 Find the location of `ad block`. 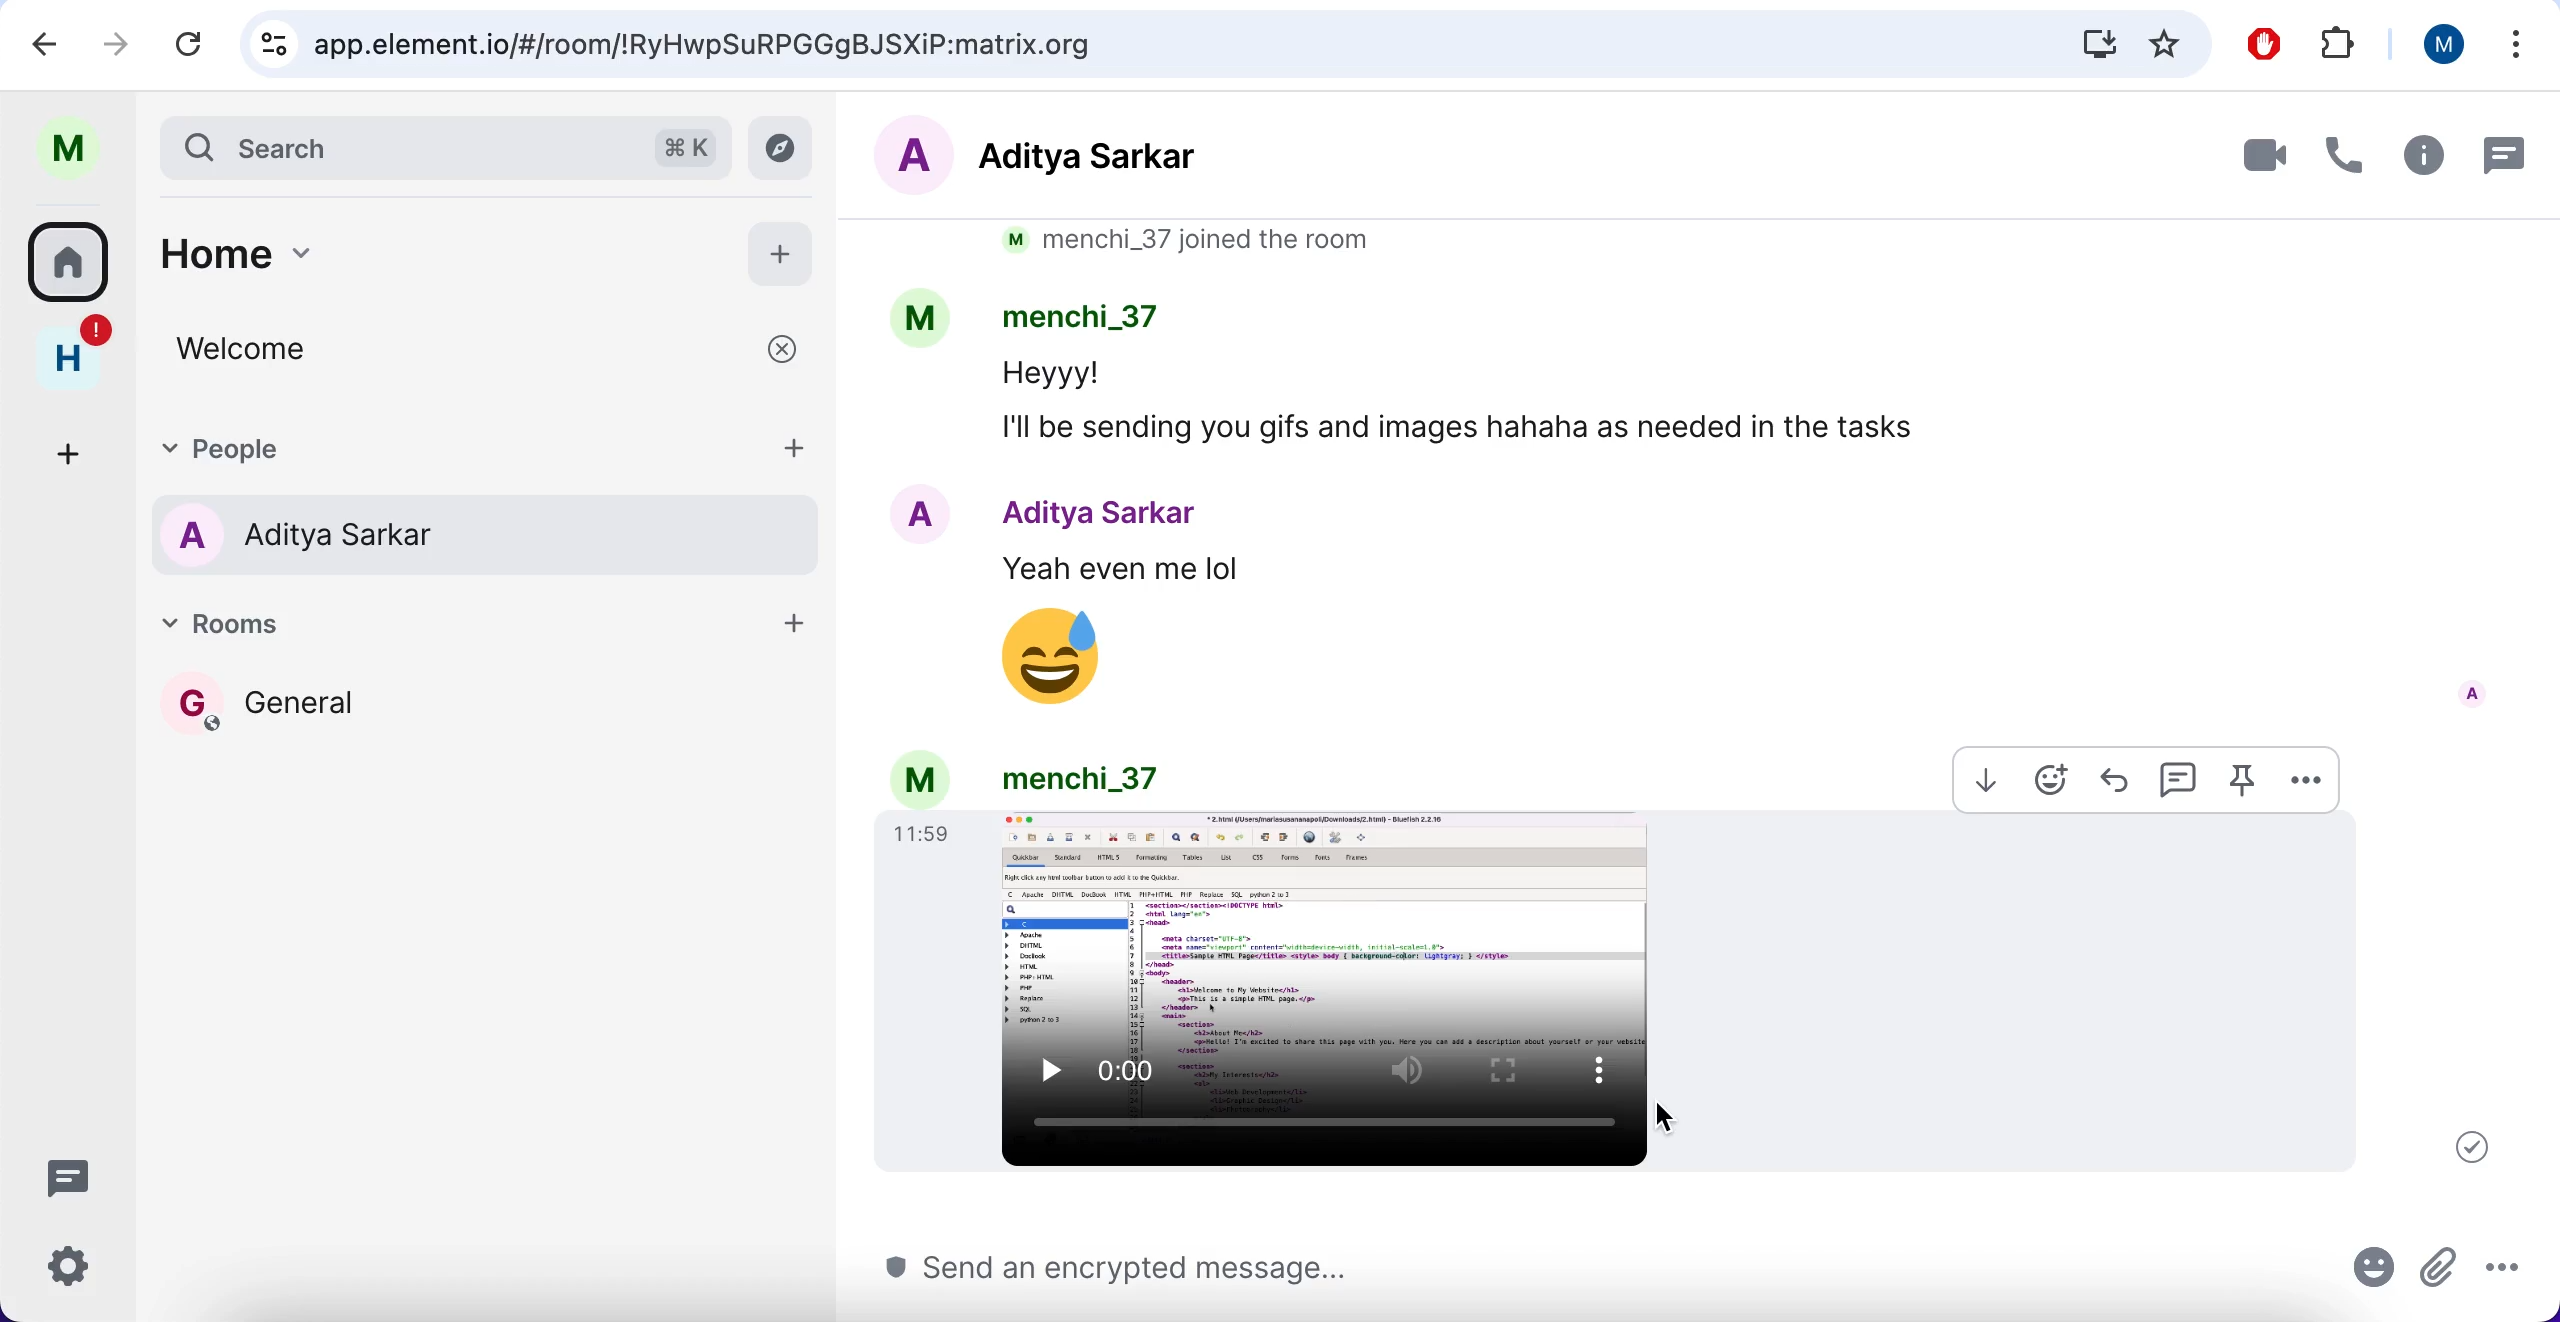

ad block is located at coordinates (2264, 41).